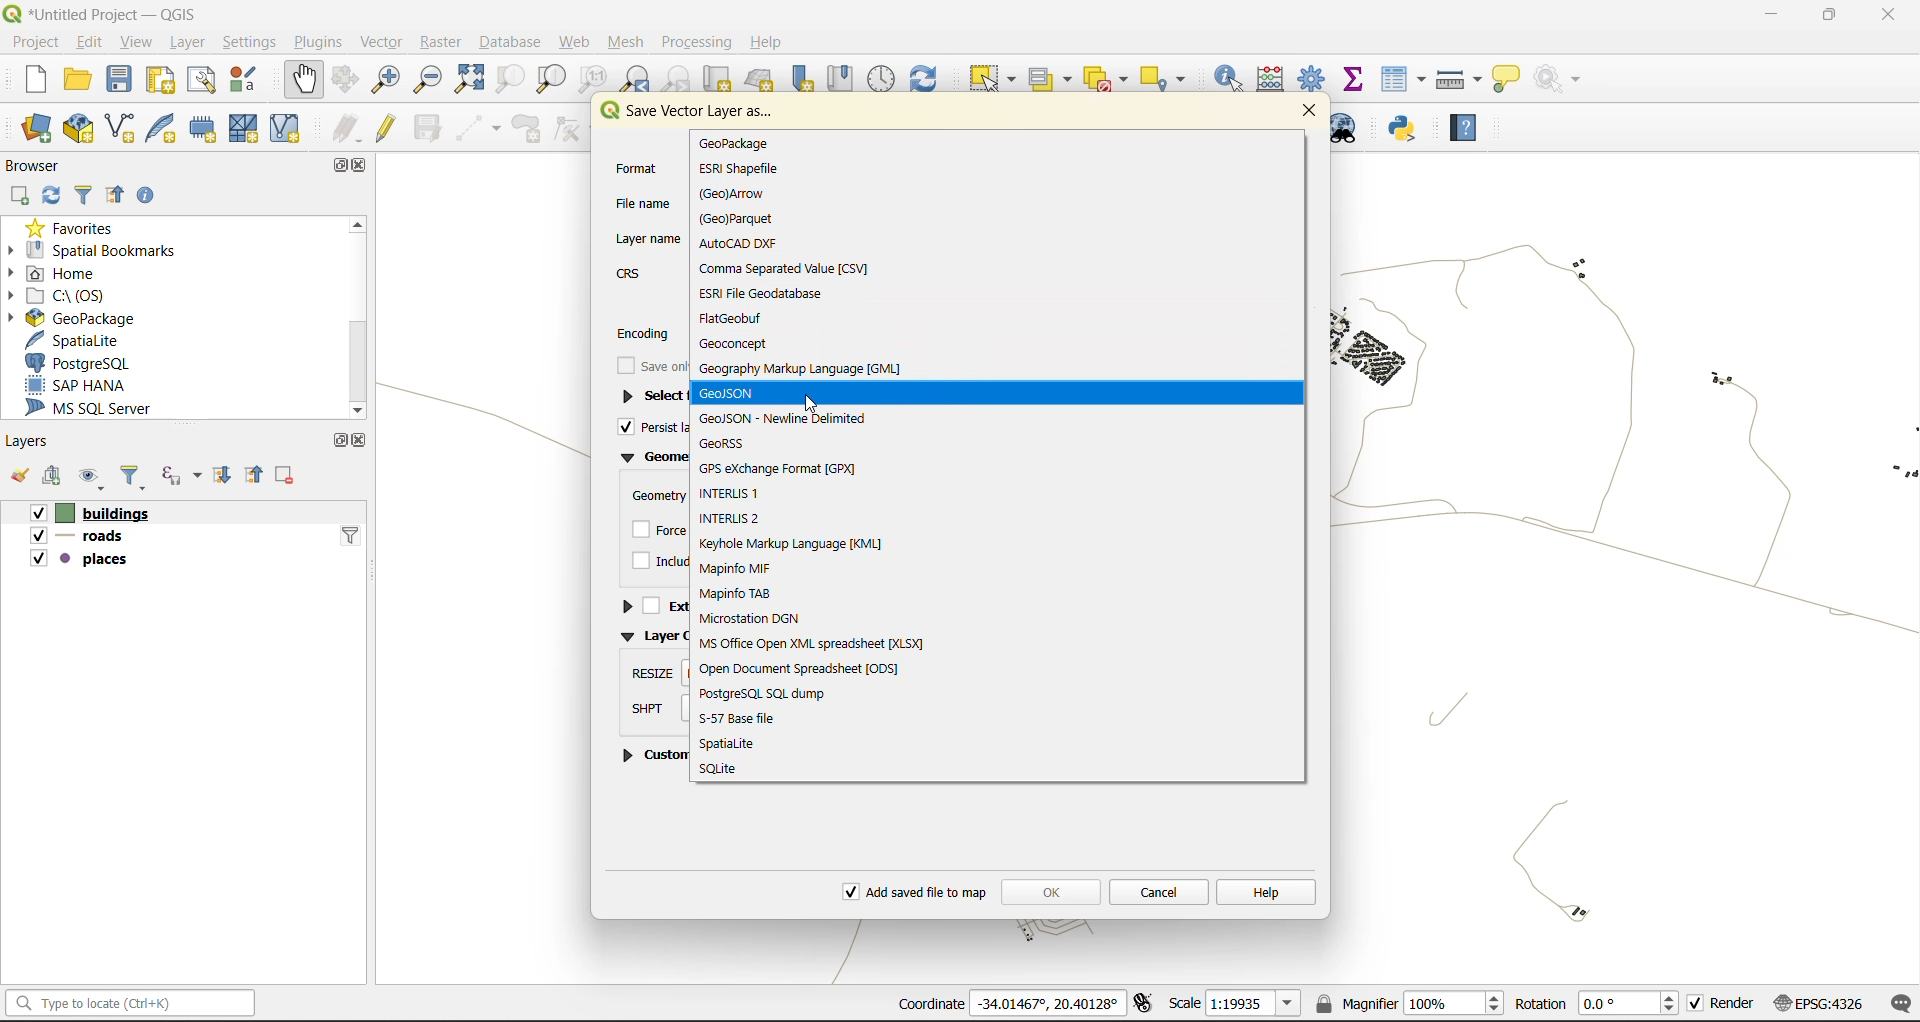 Image resolution: width=1920 pixels, height=1022 pixels. Describe the element at coordinates (723, 769) in the screenshot. I see `sql lite` at that location.